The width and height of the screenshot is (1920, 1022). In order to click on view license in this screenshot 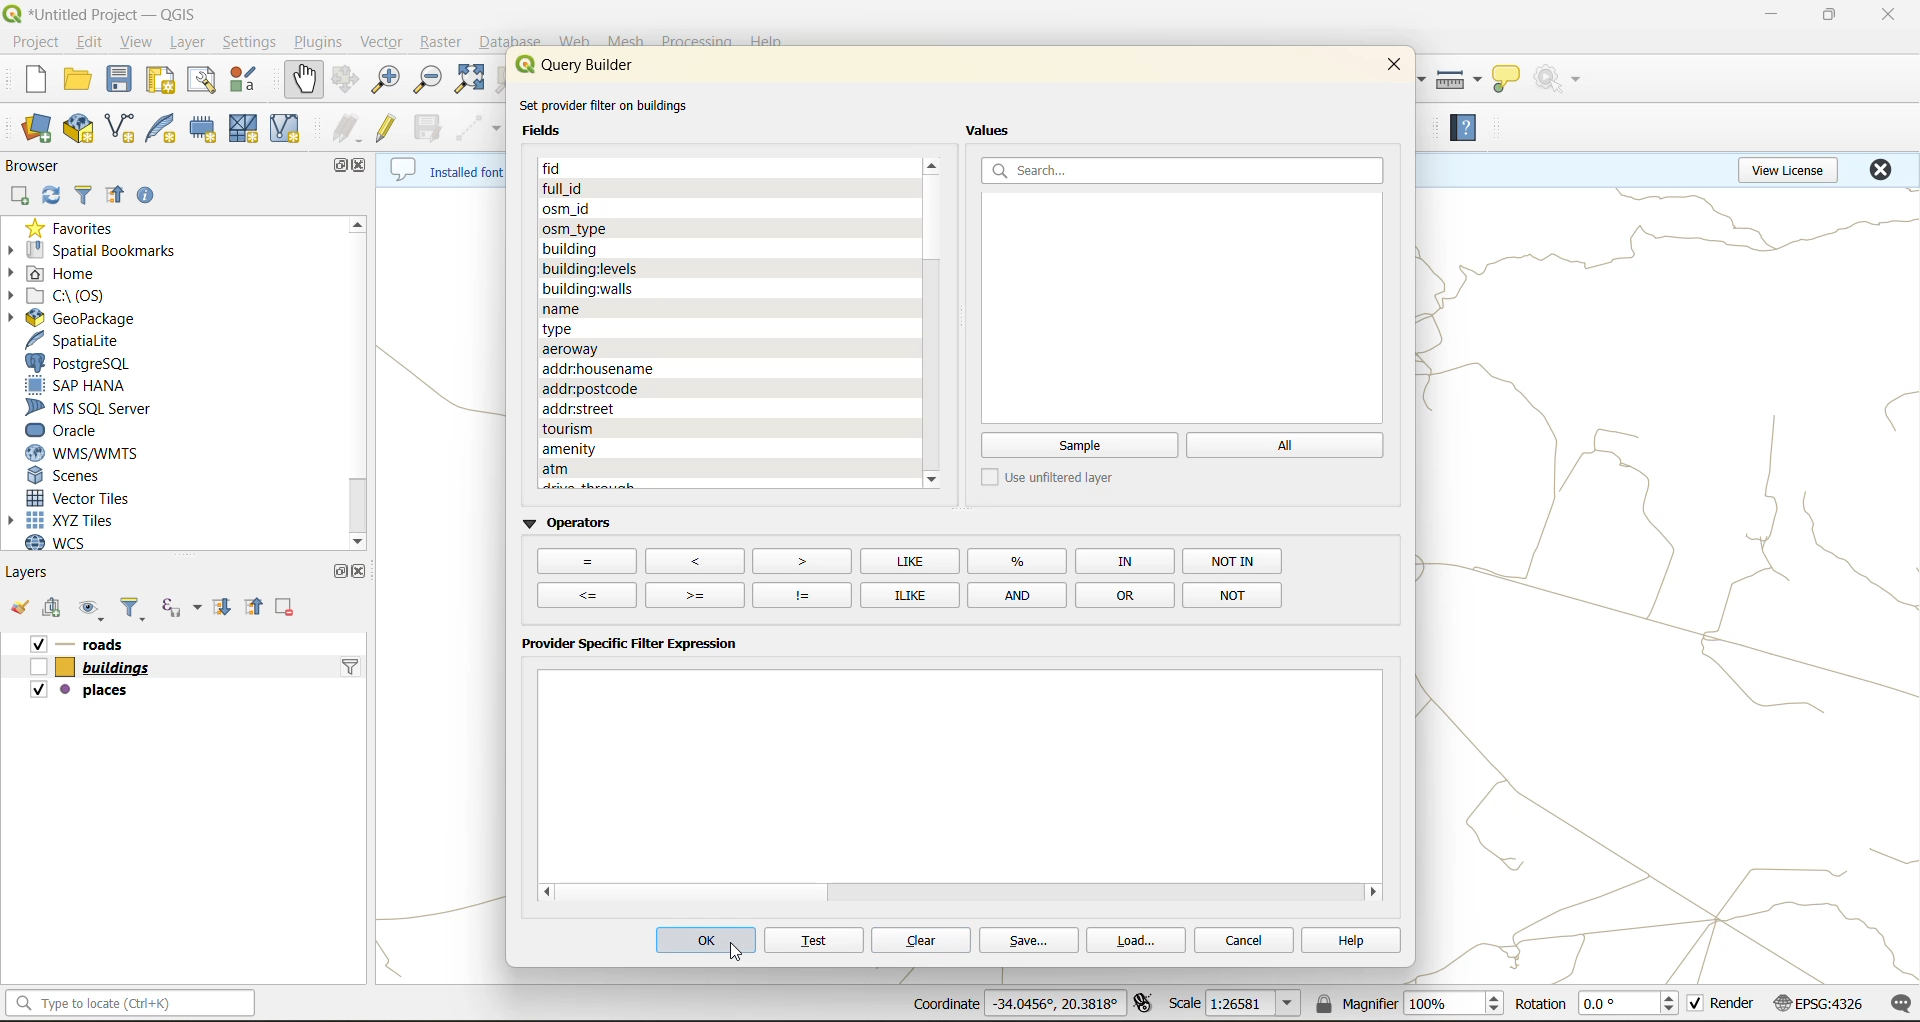, I will do `click(1786, 173)`.